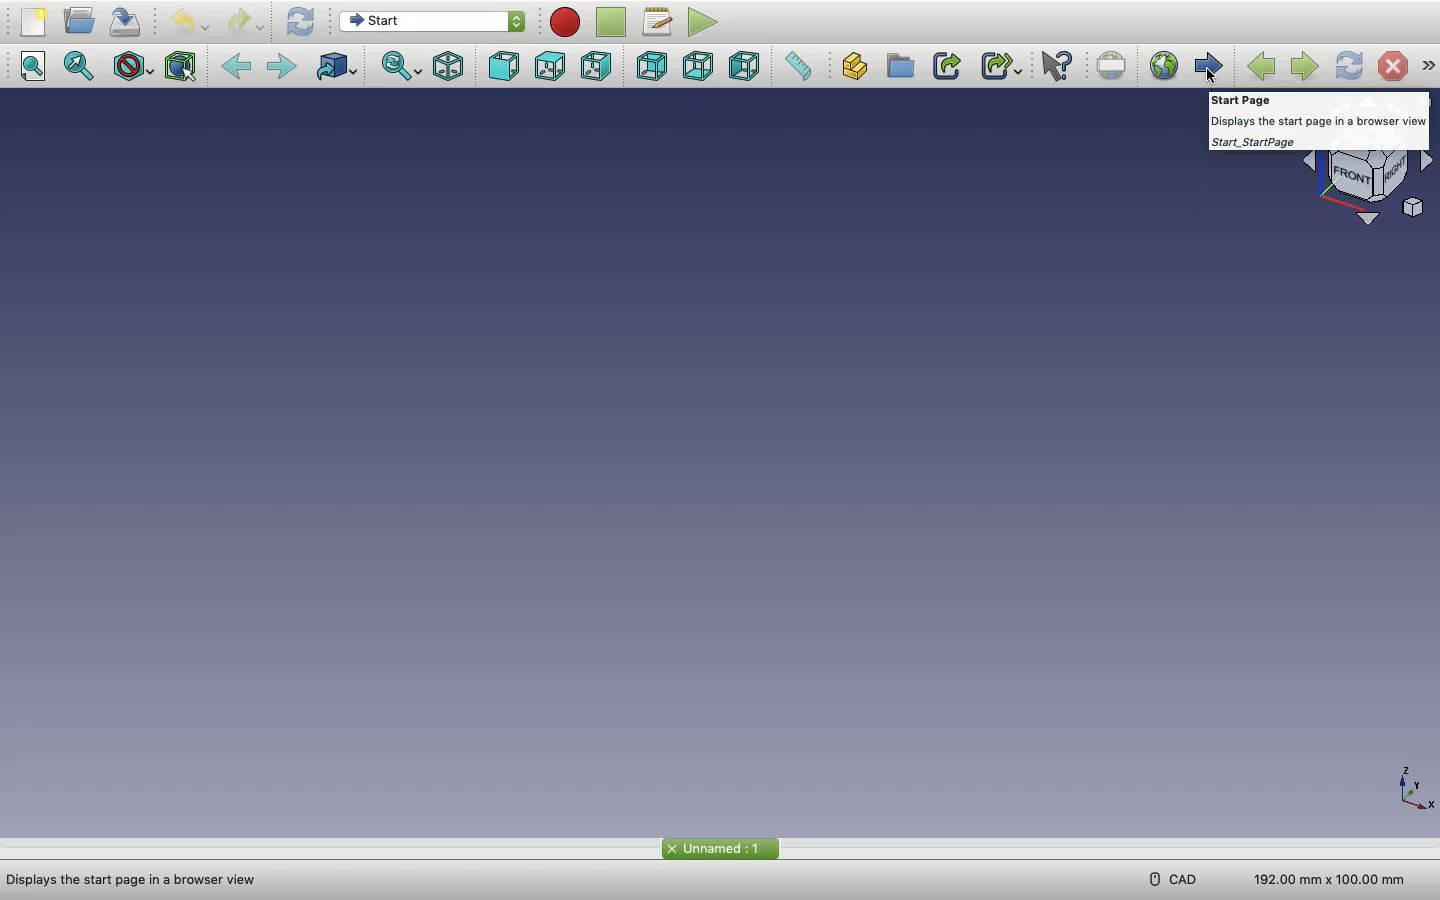 This screenshot has height=900, width=1440. I want to click on cursor, so click(1219, 89).